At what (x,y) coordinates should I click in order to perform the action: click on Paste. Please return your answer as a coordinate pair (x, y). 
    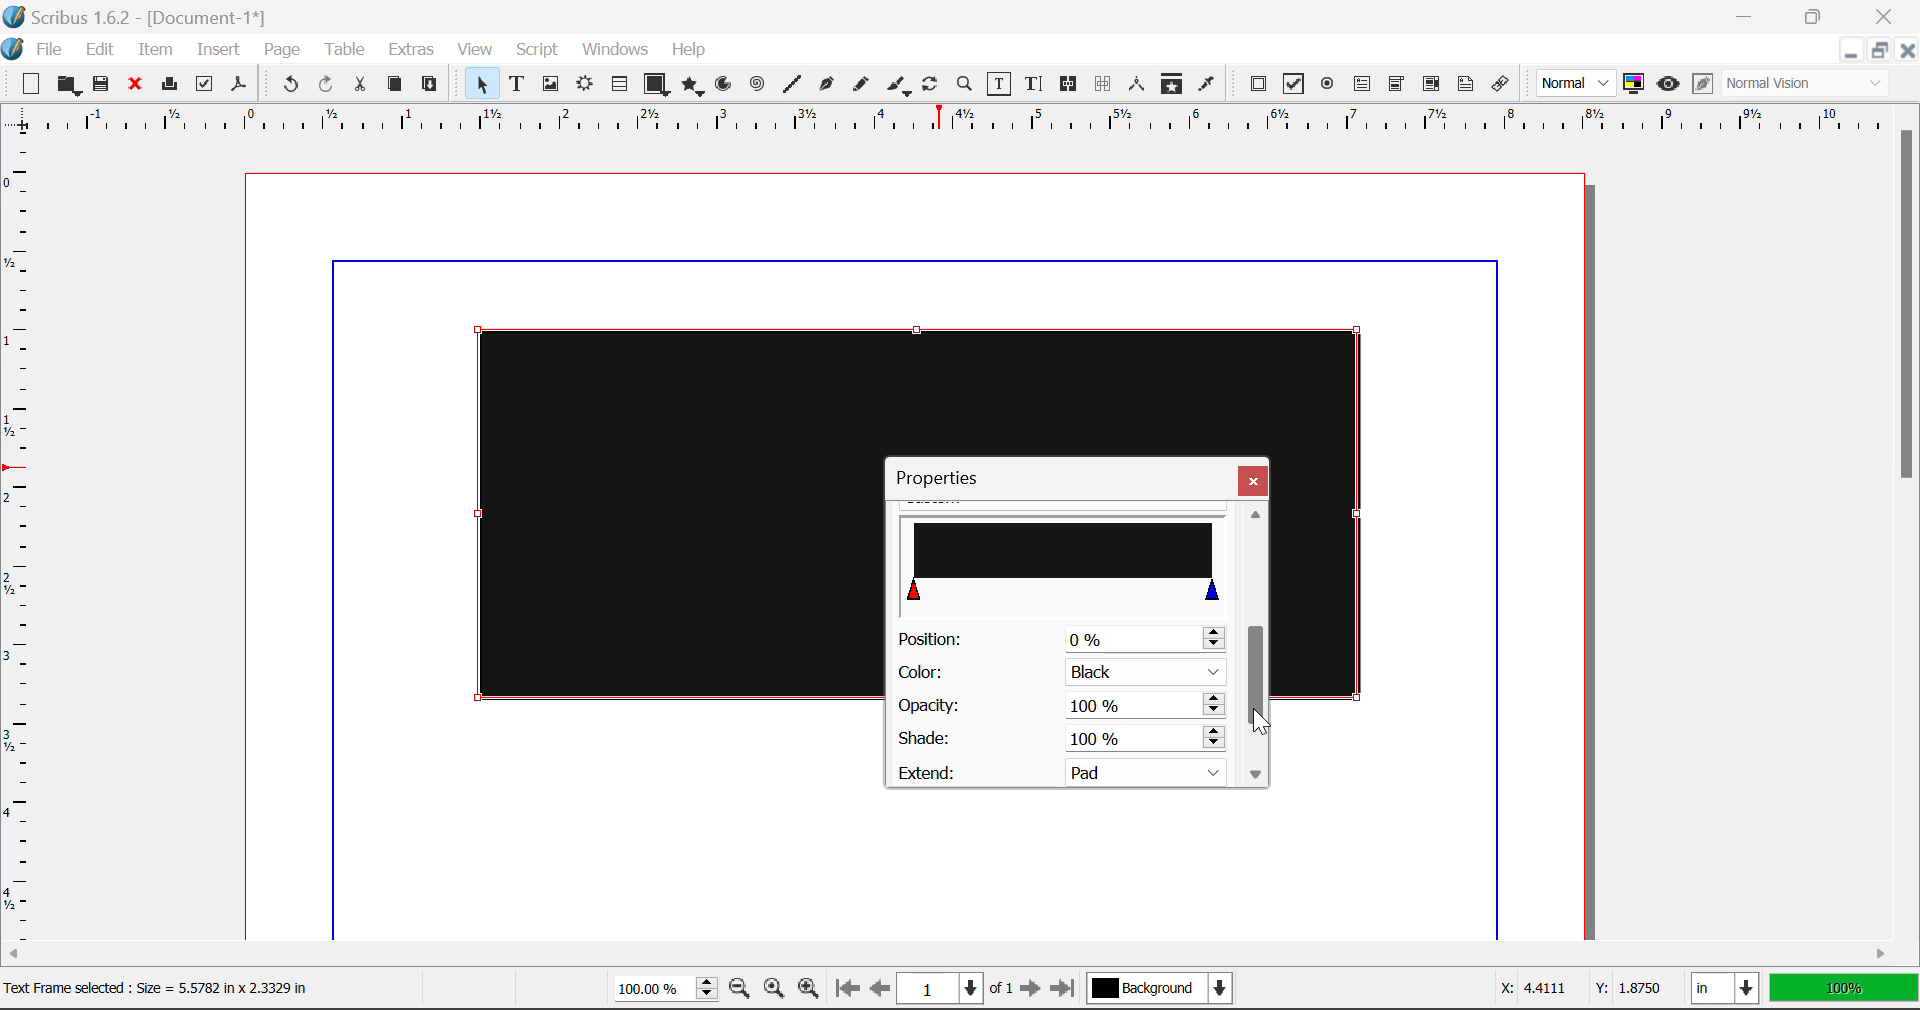
    Looking at the image, I should click on (430, 85).